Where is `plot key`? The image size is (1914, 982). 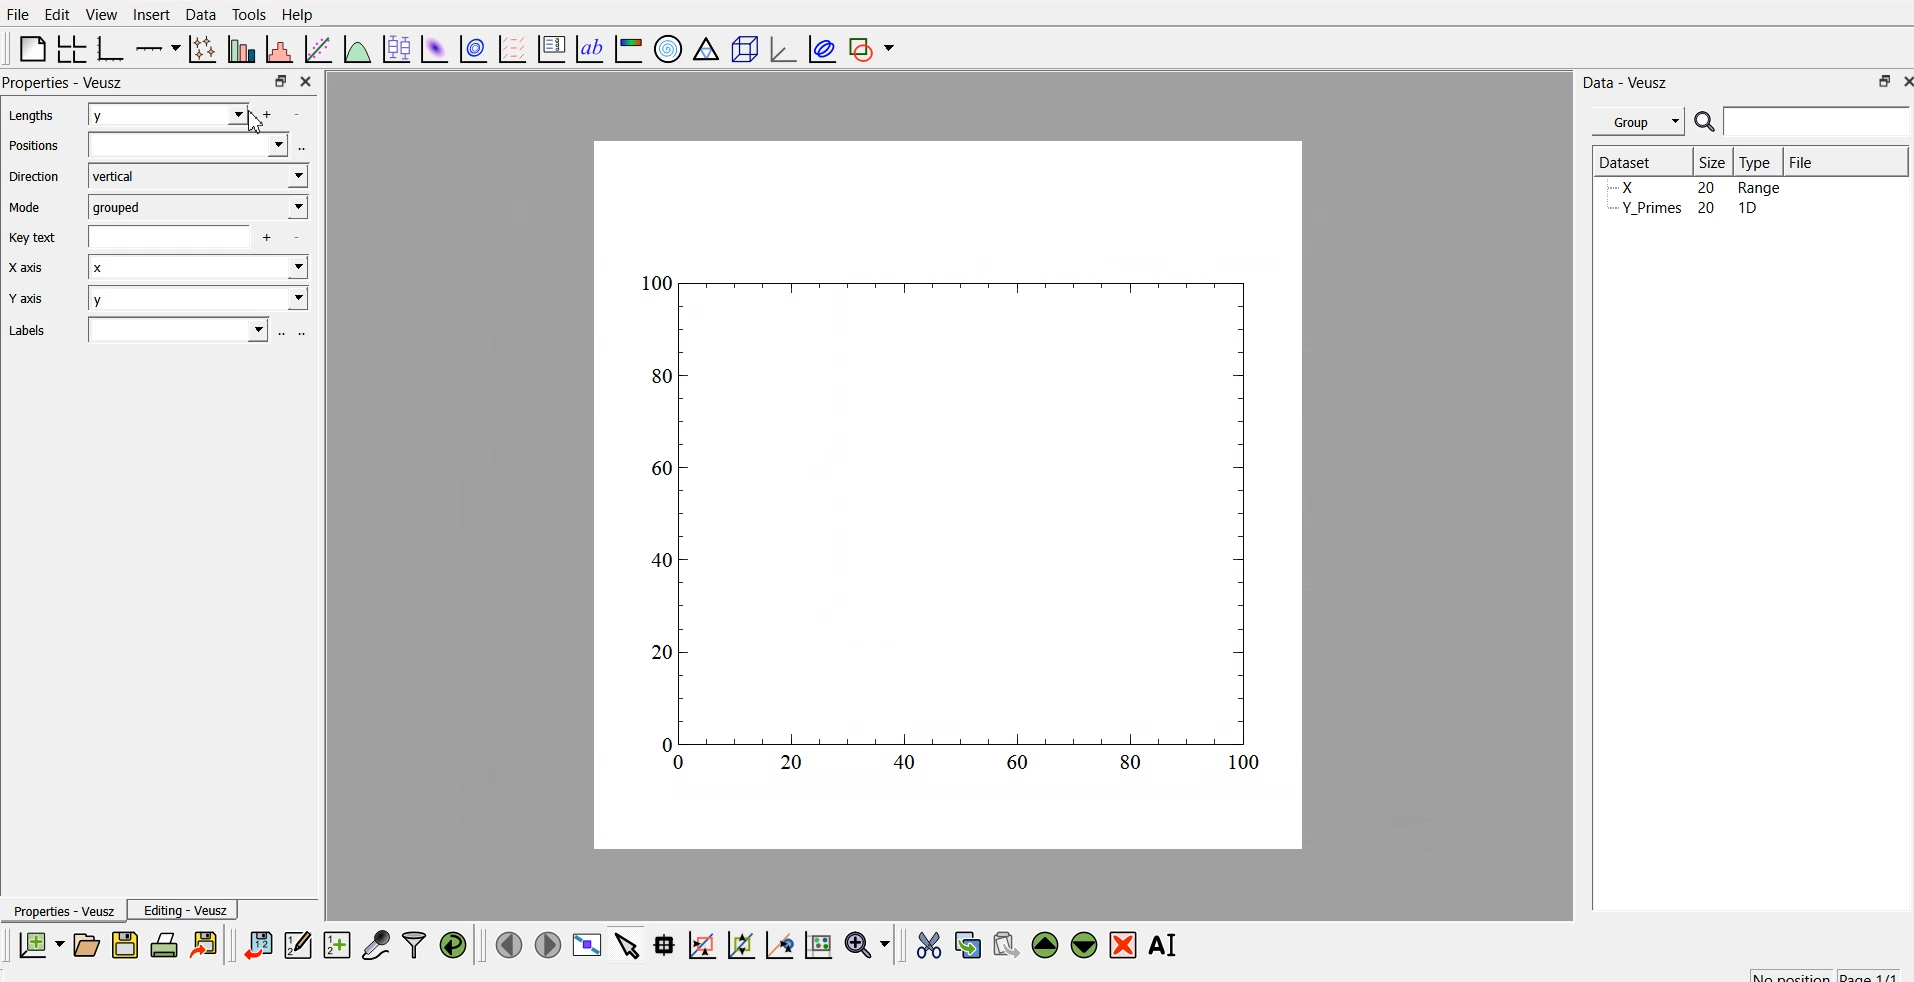
plot key is located at coordinates (552, 46).